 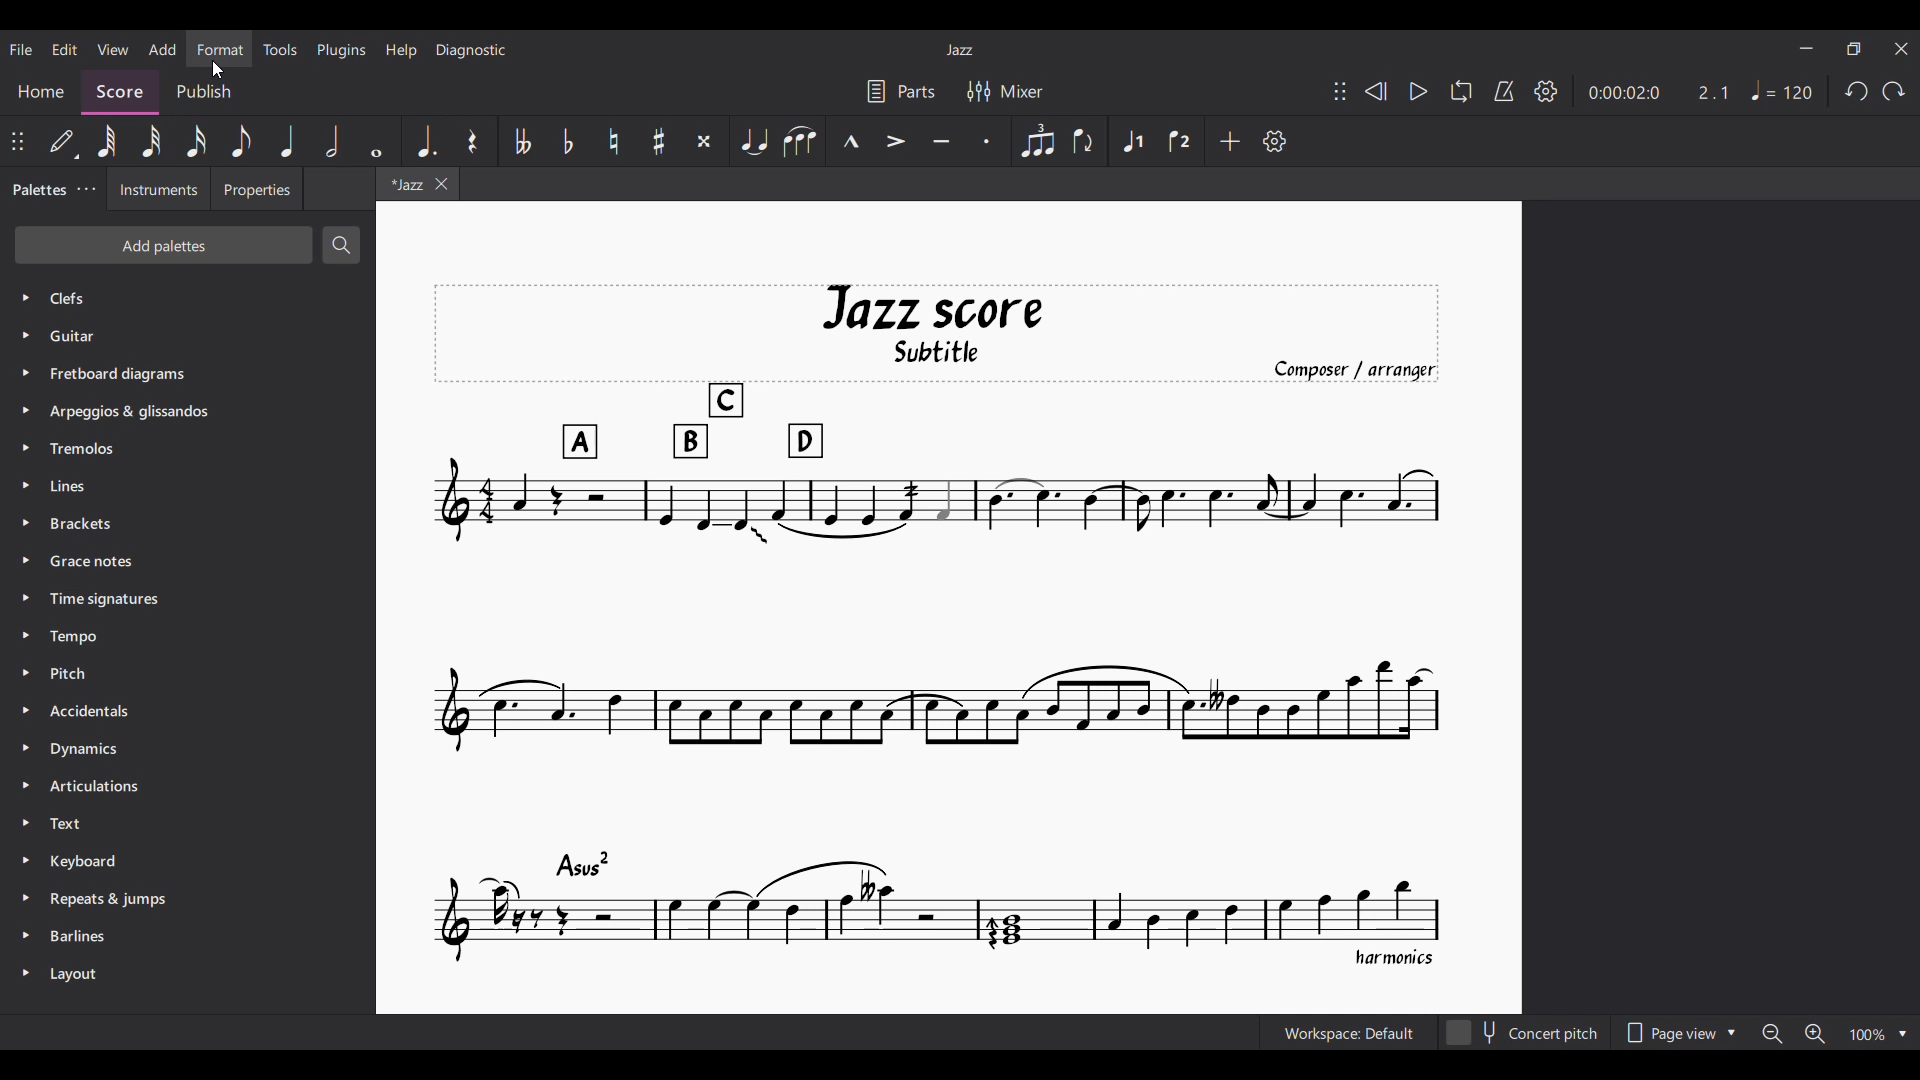 What do you see at coordinates (162, 245) in the screenshot?
I see `Add palettes` at bounding box center [162, 245].